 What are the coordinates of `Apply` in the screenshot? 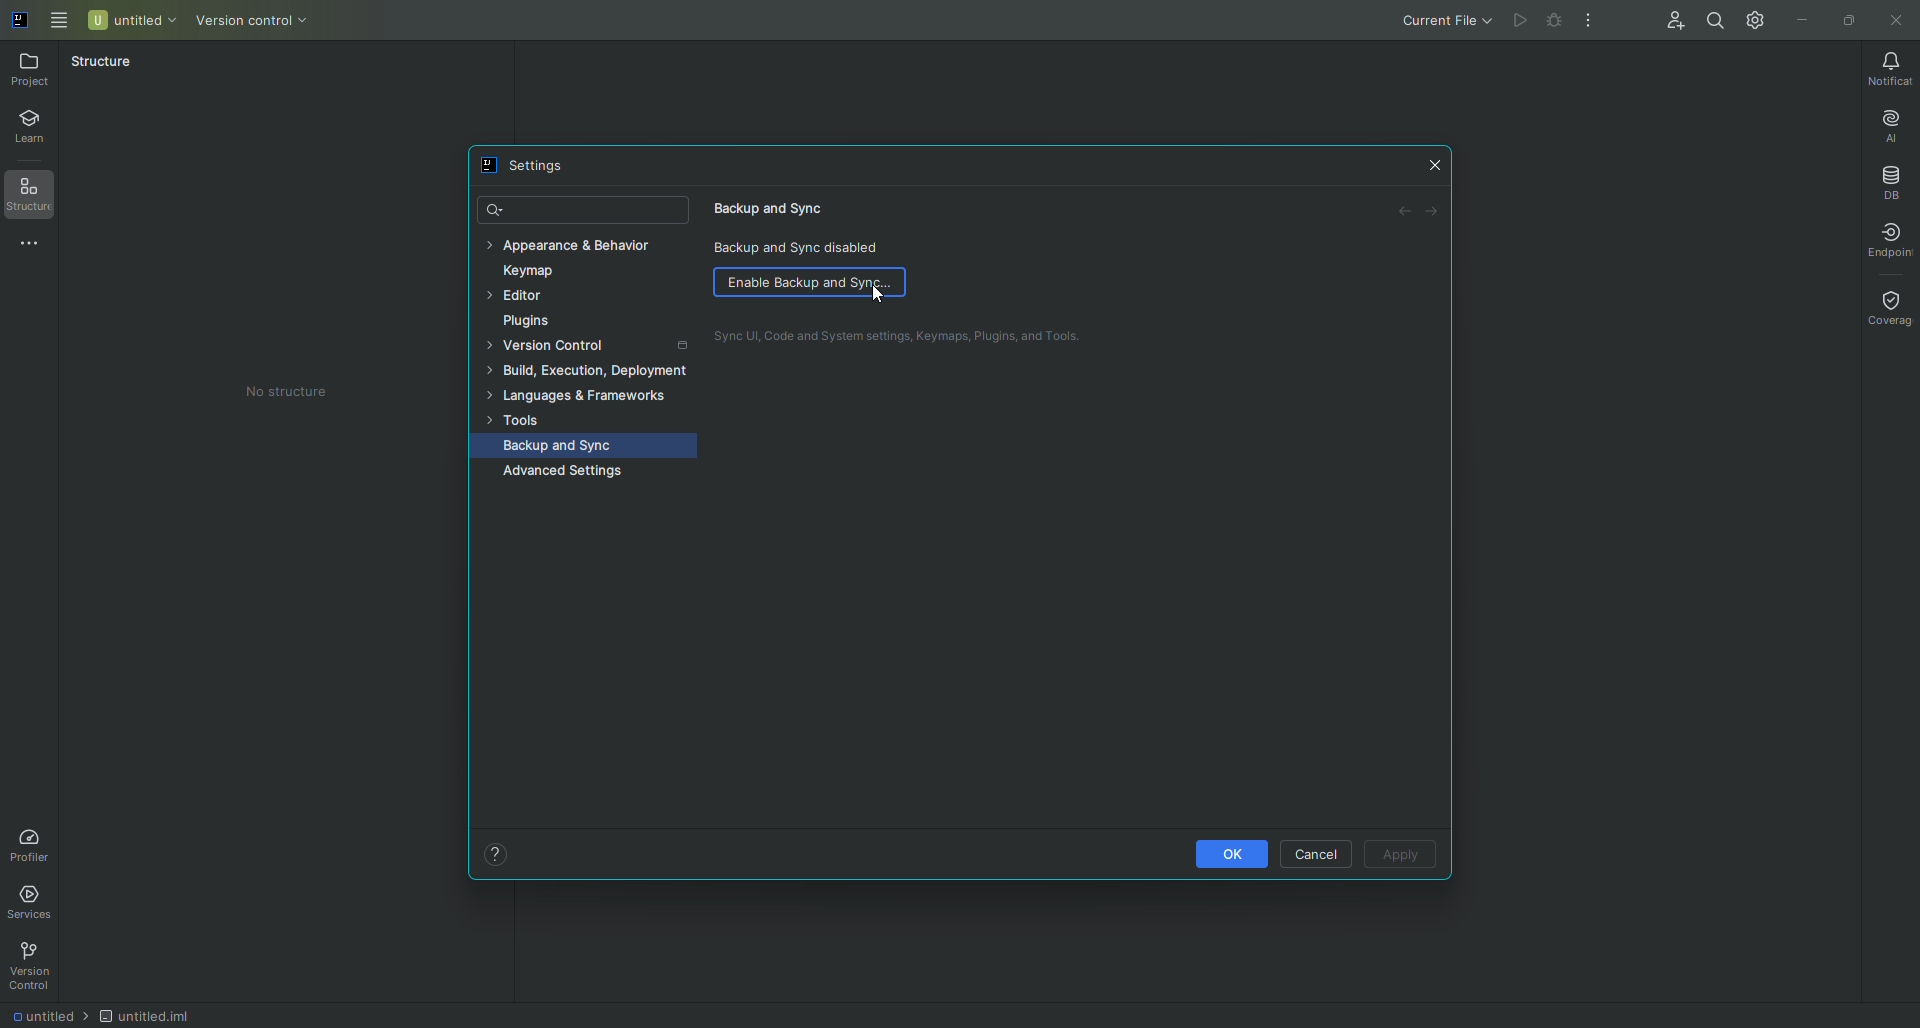 It's located at (1403, 855).